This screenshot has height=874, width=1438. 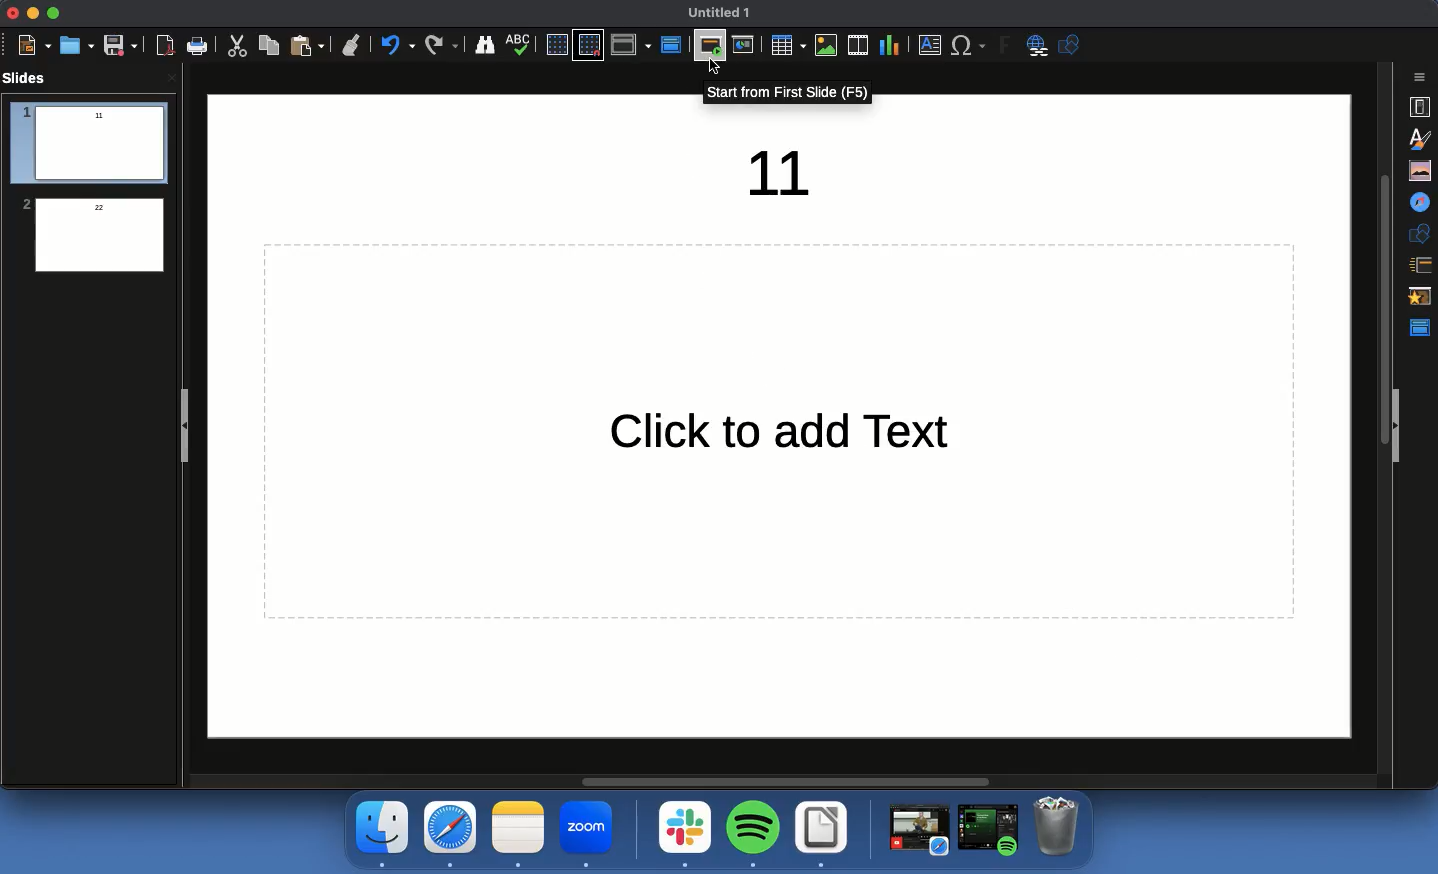 I want to click on Start from current slide, so click(x=744, y=45).